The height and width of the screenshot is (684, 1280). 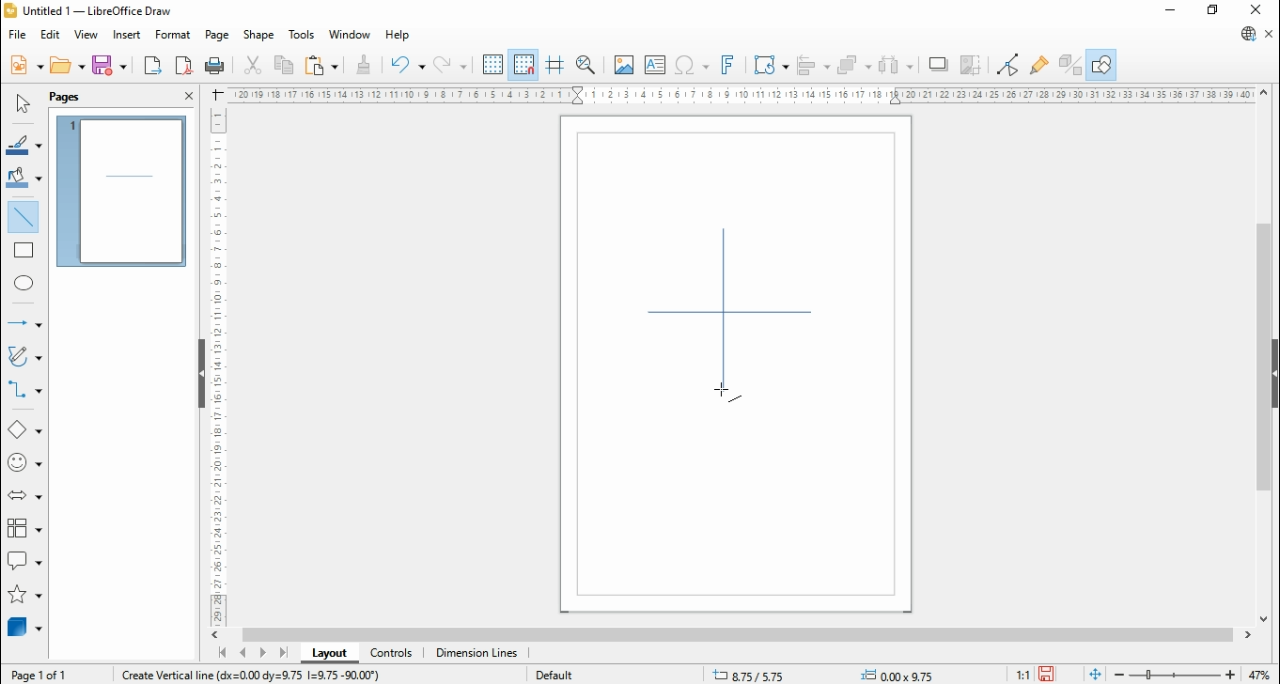 I want to click on next page, so click(x=262, y=652).